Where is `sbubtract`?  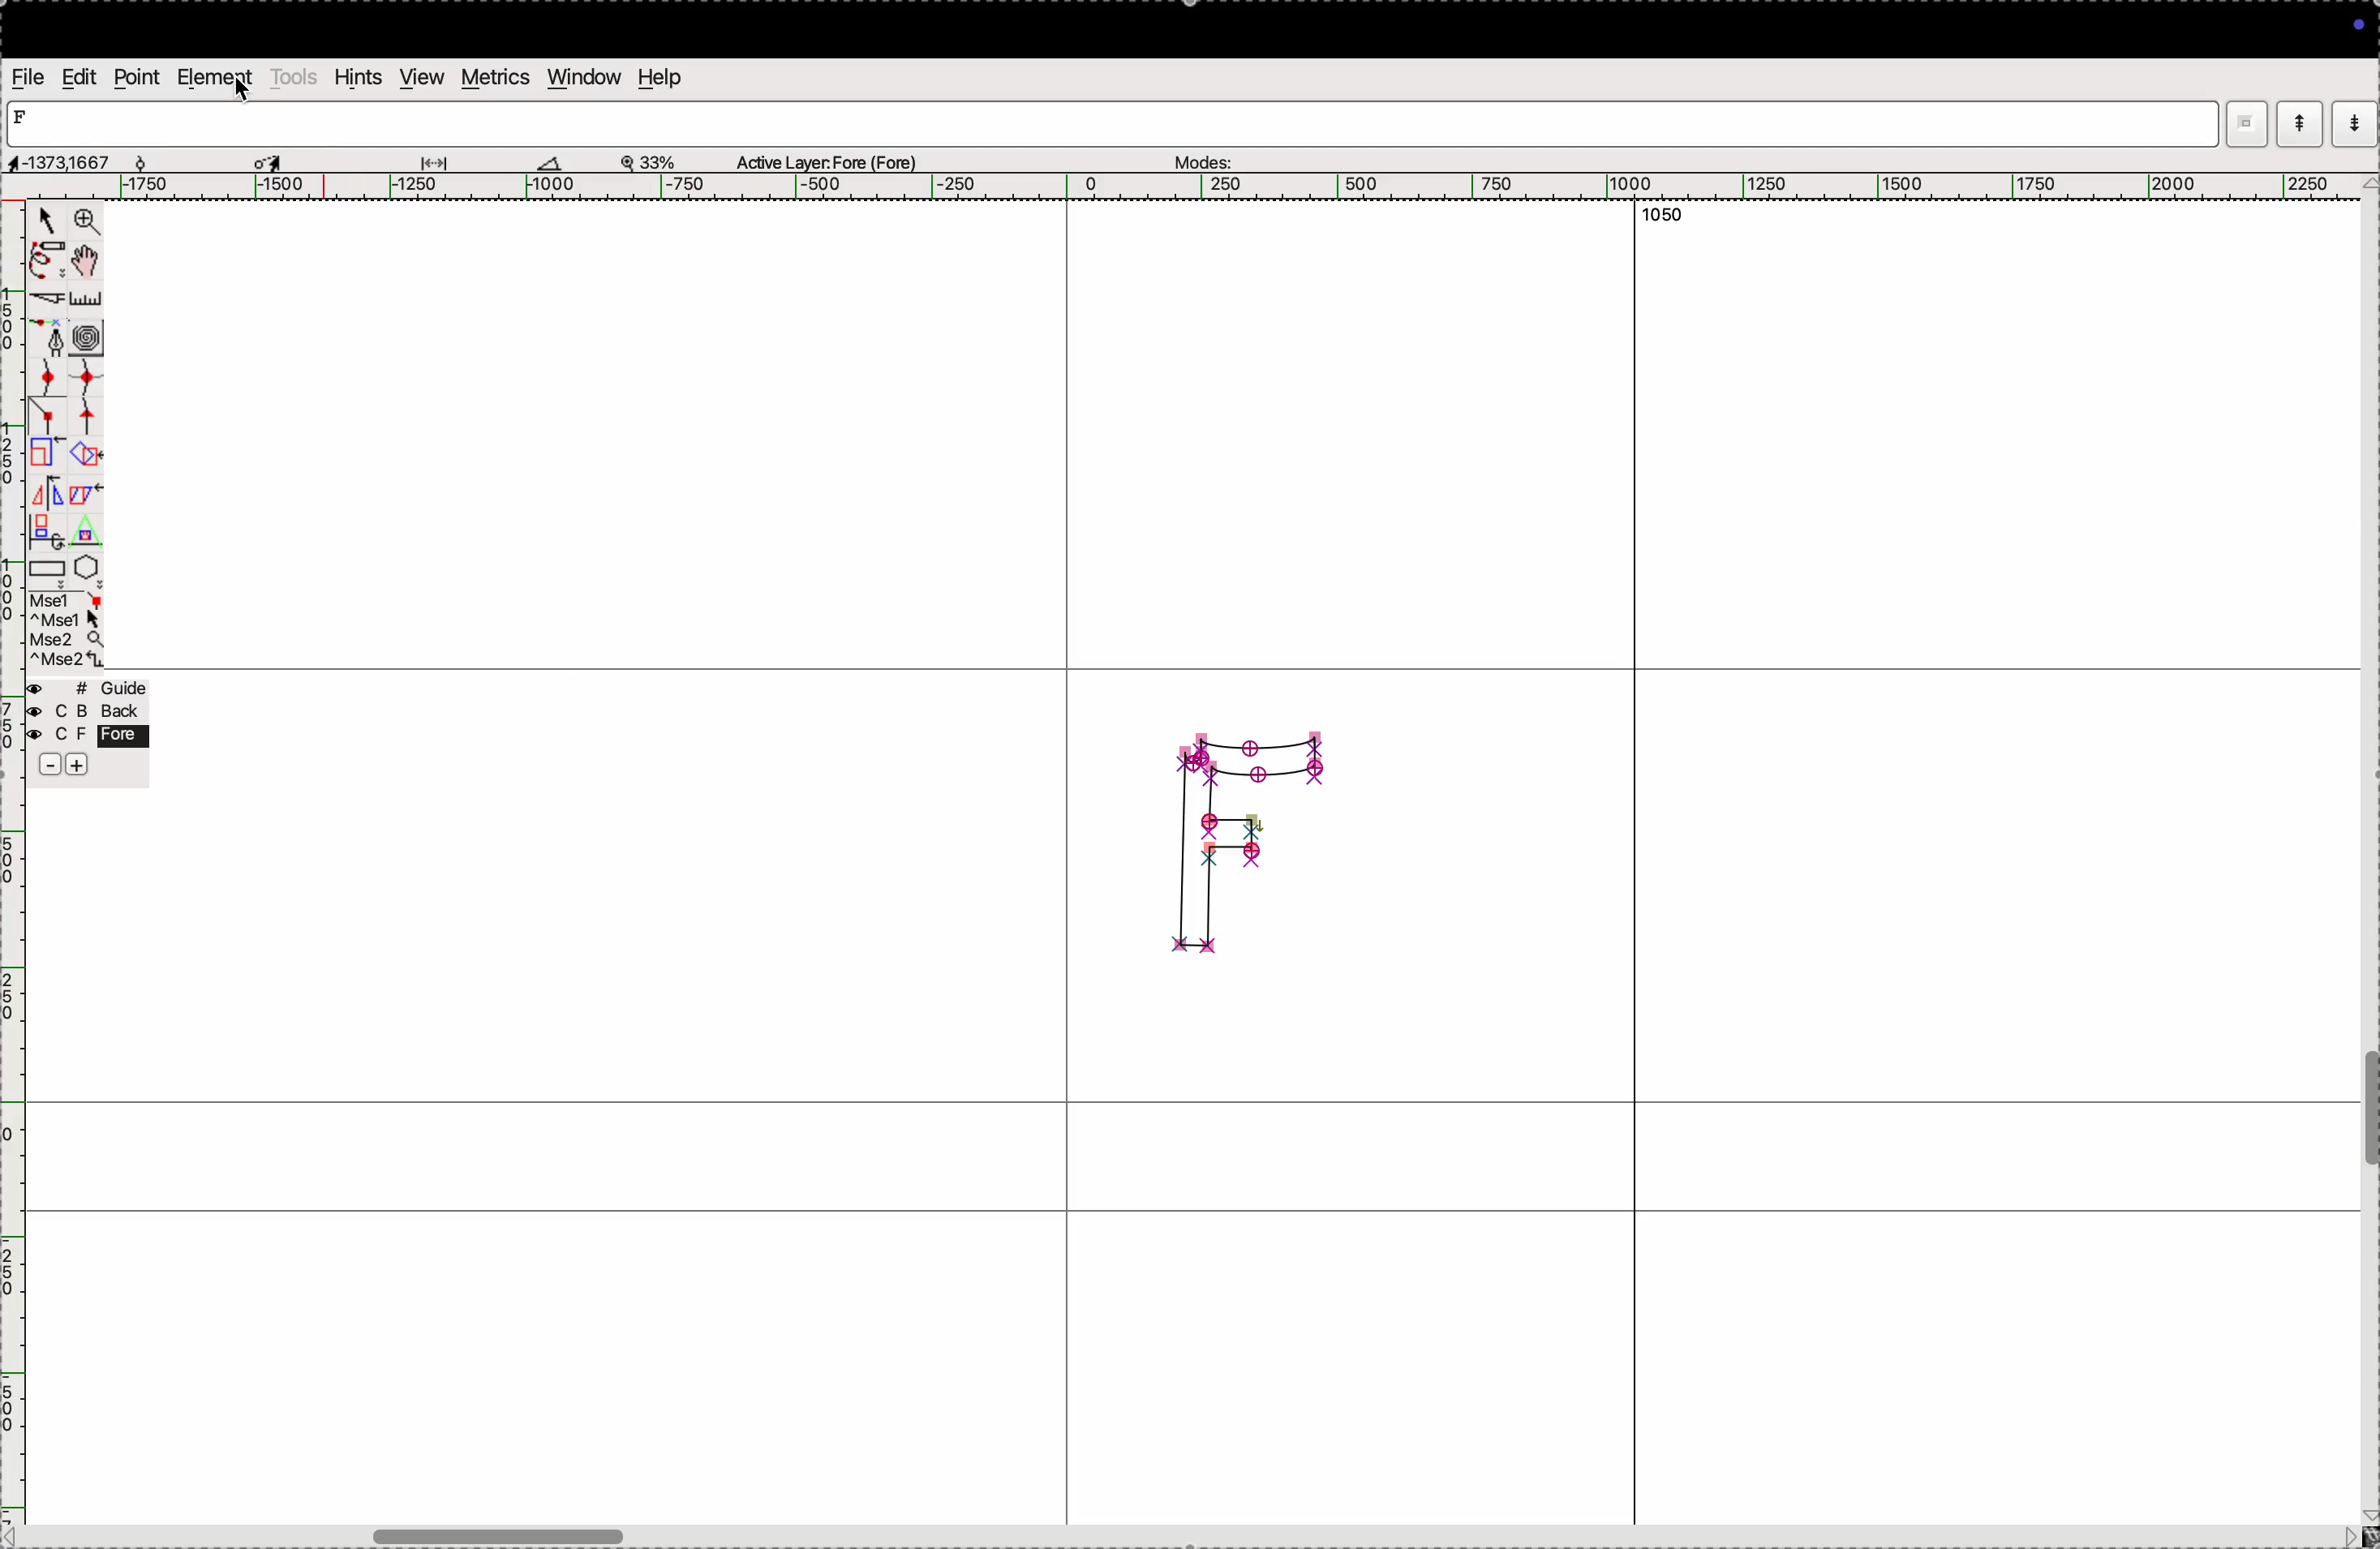 sbubtract is located at coordinates (41, 766).